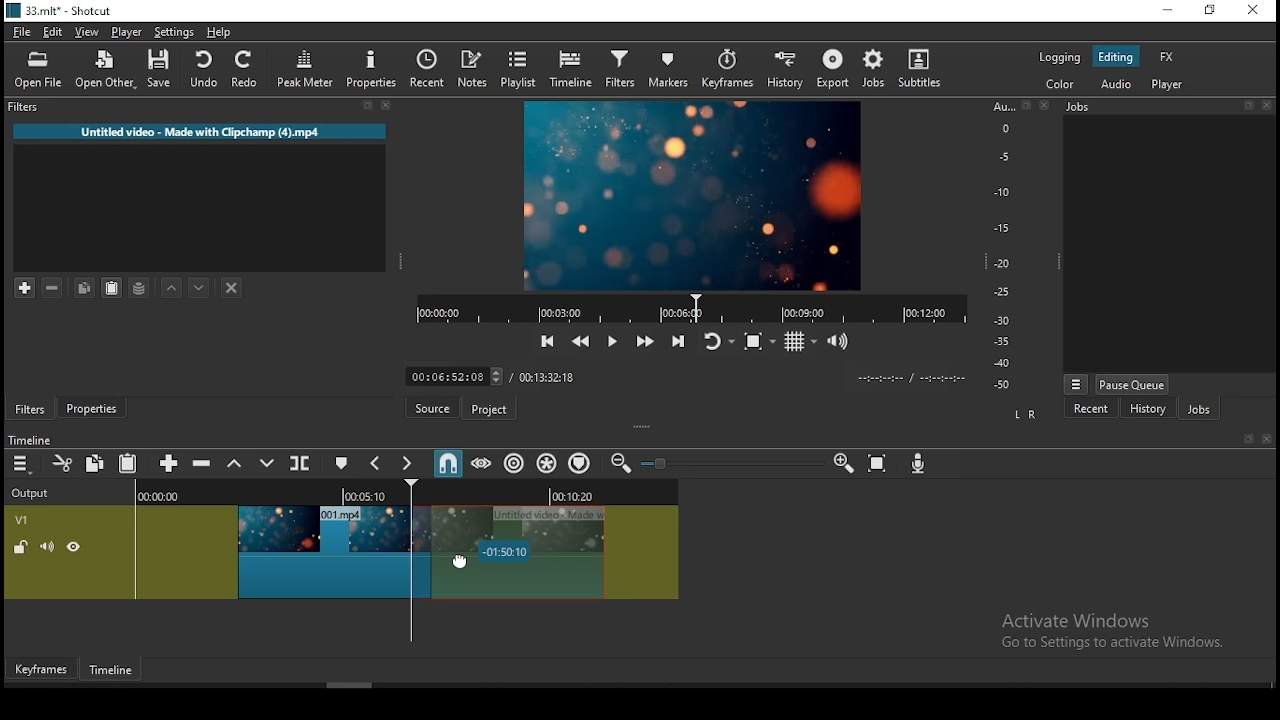  Describe the element at coordinates (881, 464) in the screenshot. I see `zoom timeline to fit` at that location.